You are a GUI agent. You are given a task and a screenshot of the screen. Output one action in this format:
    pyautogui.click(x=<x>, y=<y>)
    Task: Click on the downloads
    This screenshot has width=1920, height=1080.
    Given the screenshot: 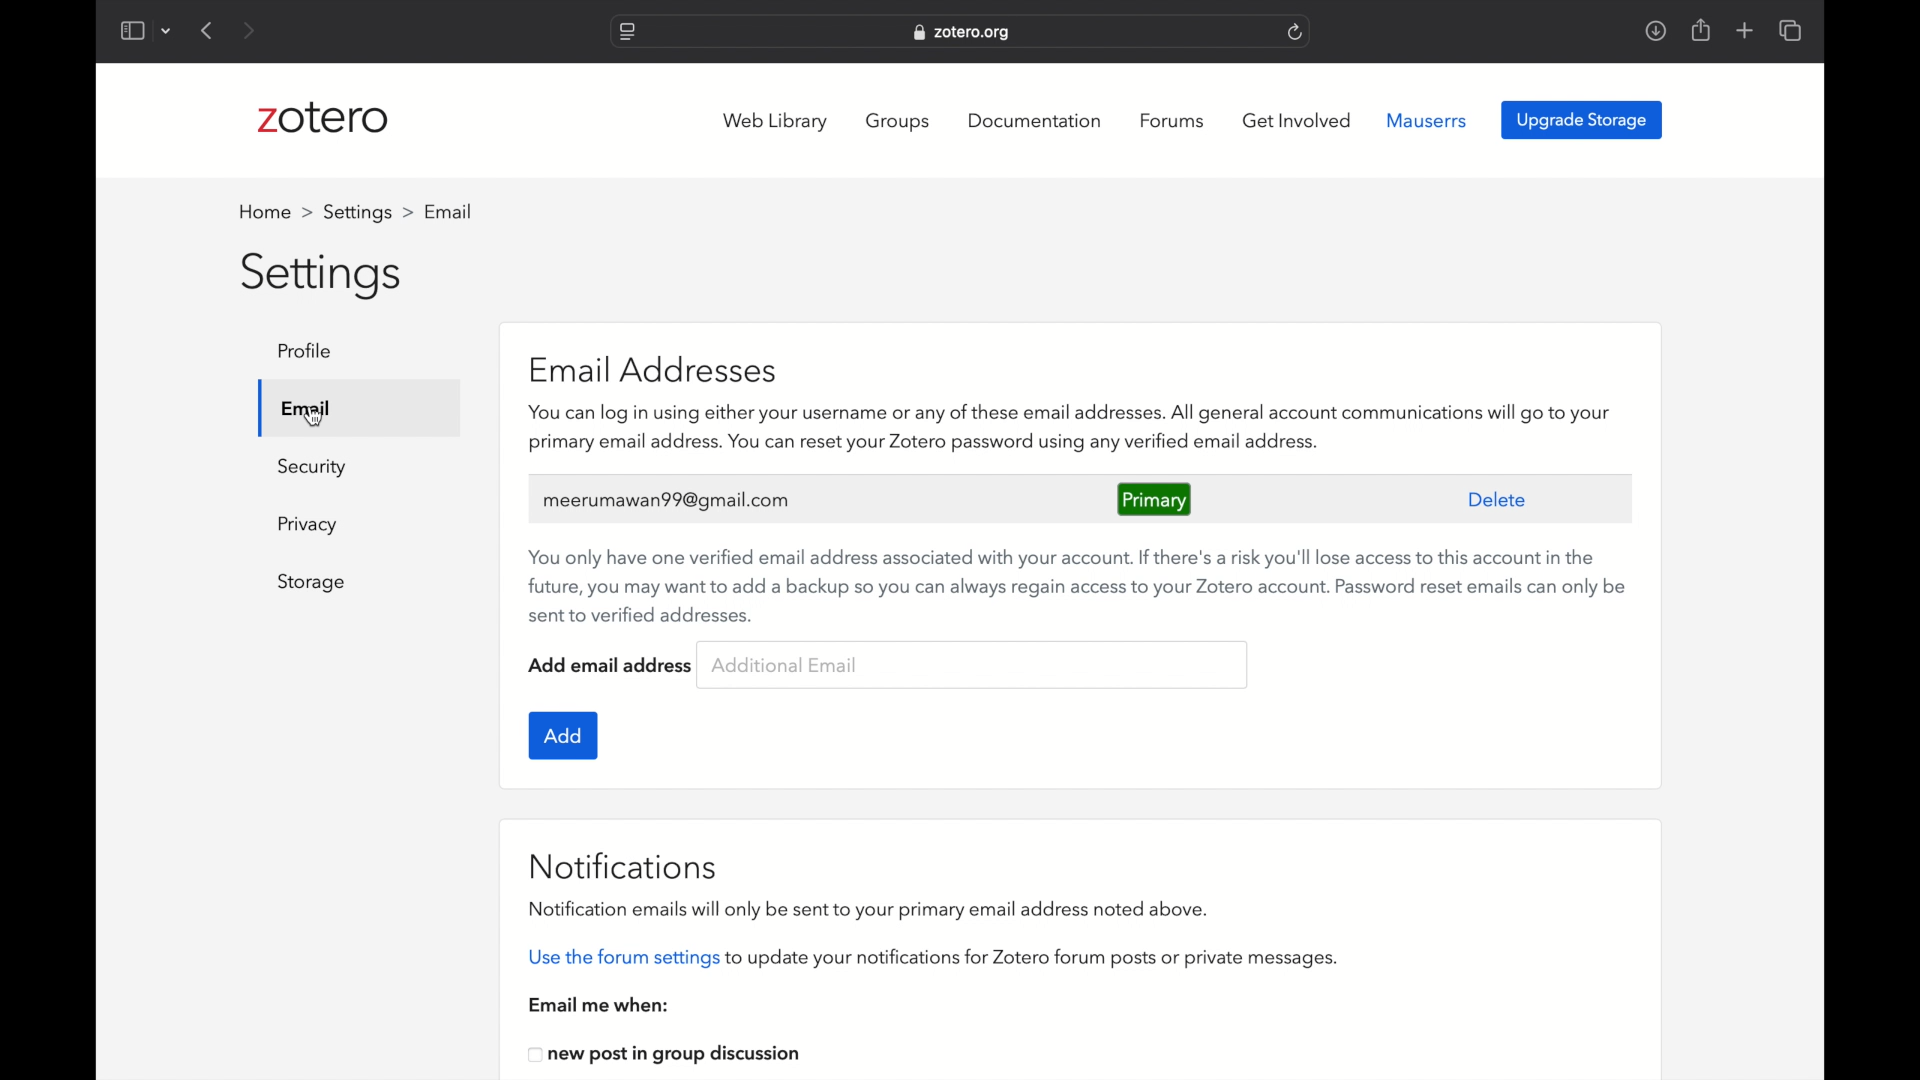 What is the action you would take?
    pyautogui.click(x=1655, y=32)
    